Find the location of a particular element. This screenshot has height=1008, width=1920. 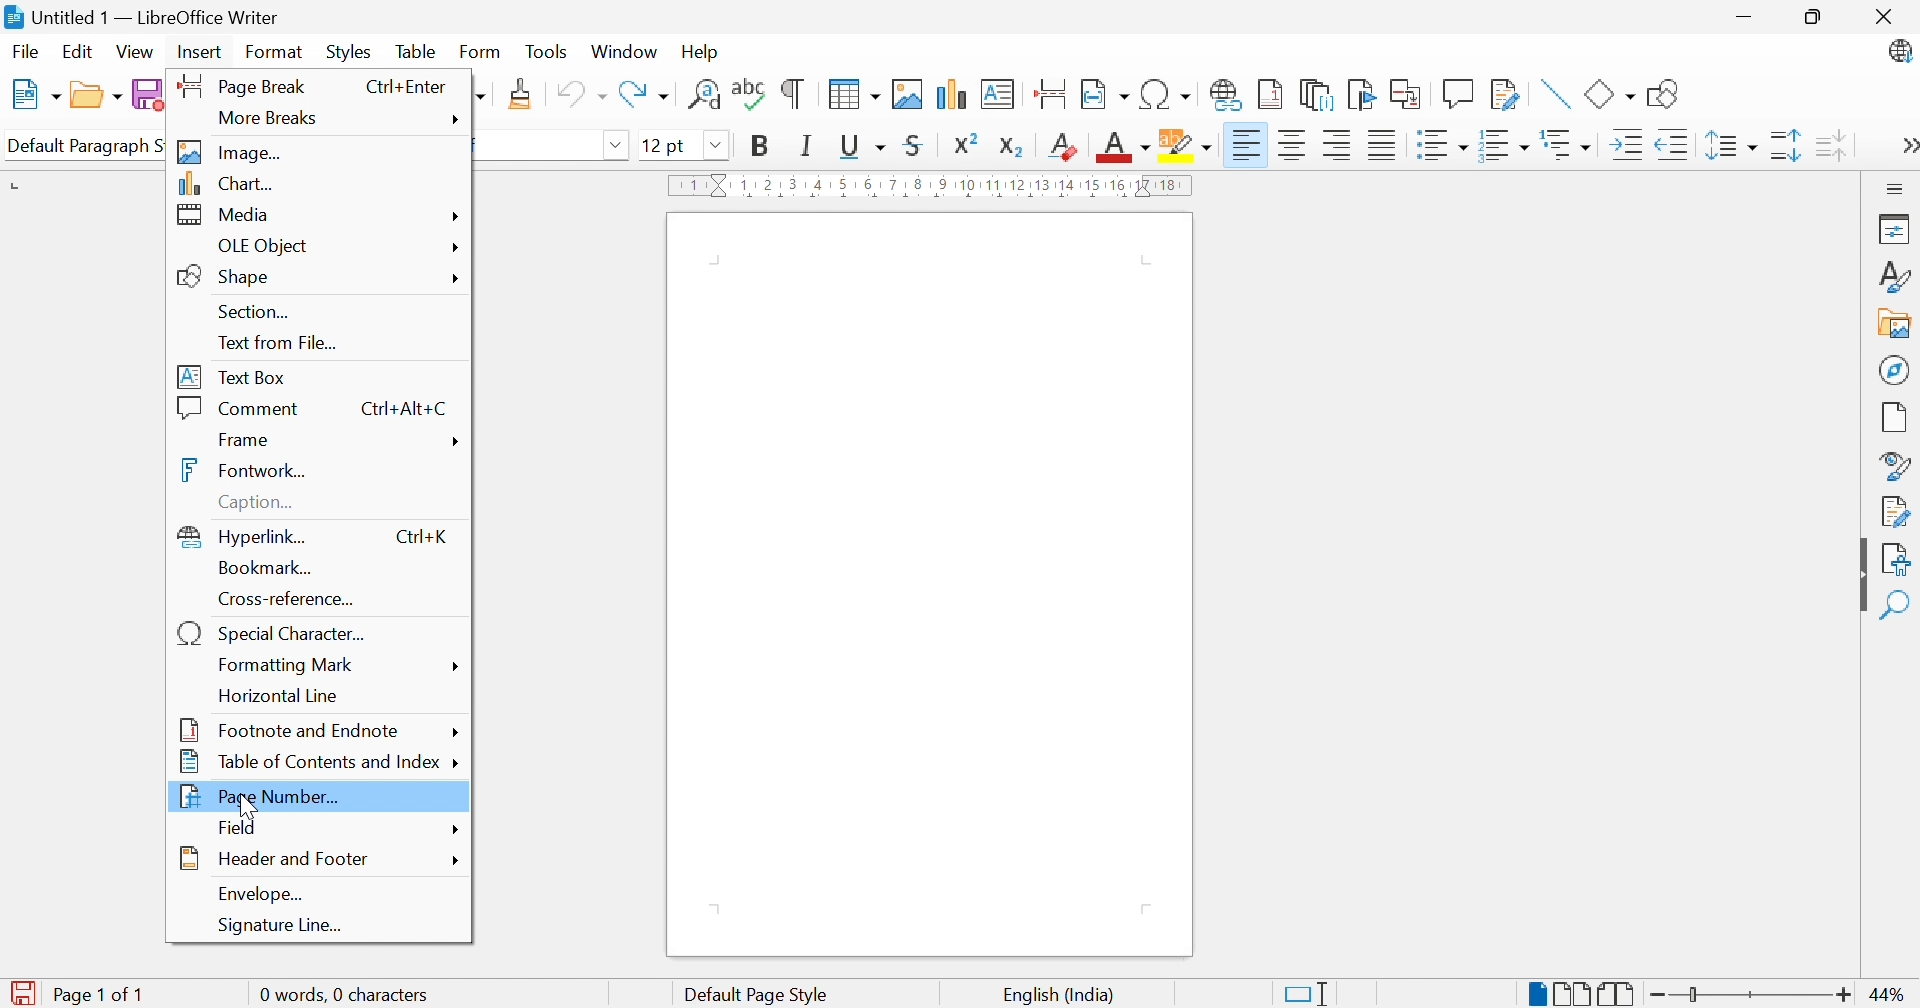

Close is located at coordinates (1884, 18).